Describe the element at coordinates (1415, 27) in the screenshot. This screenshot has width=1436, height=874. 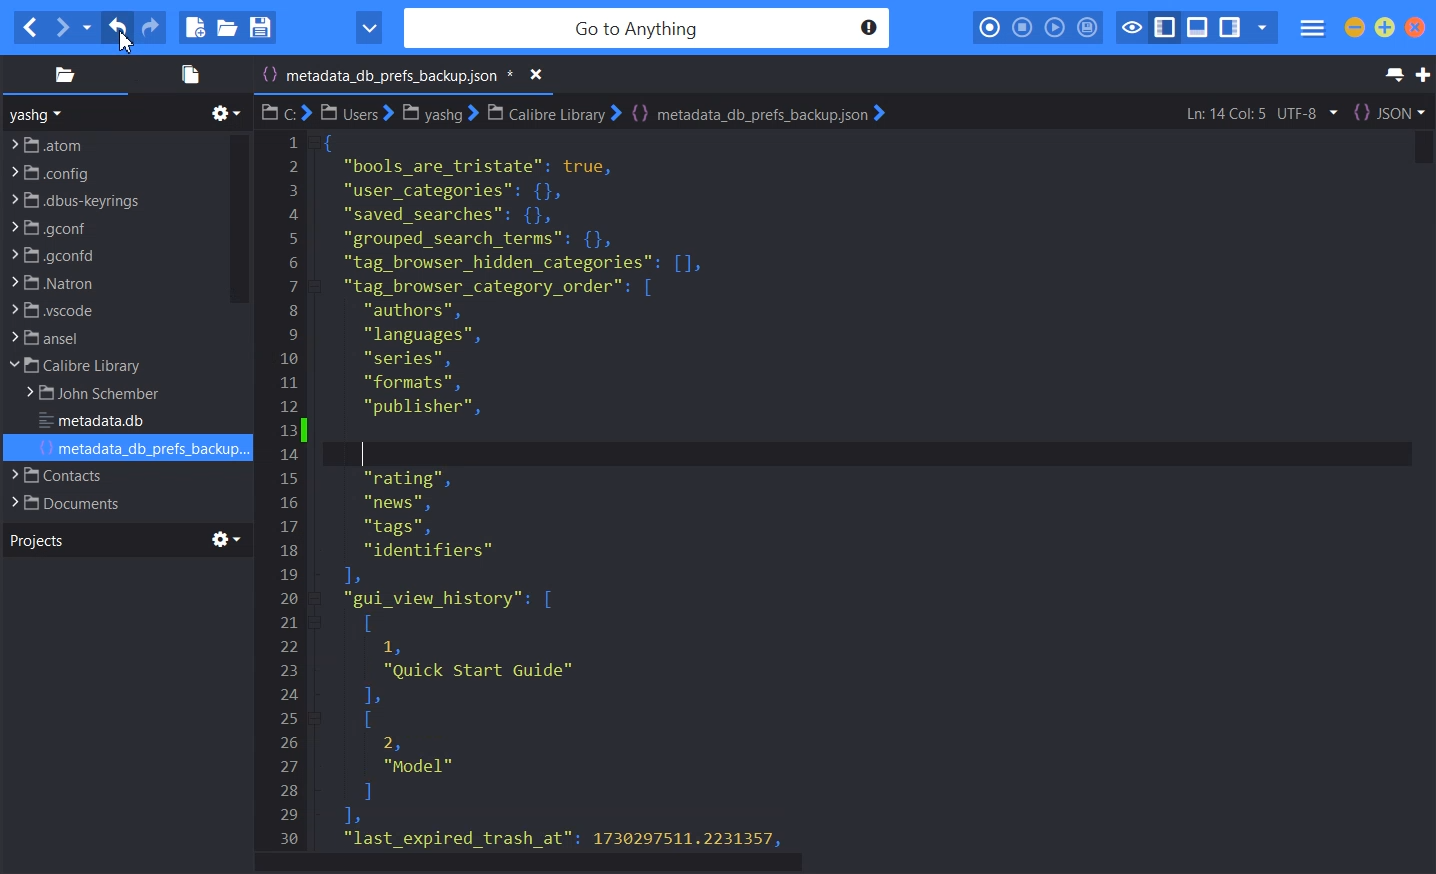
I see `Close` at that location.